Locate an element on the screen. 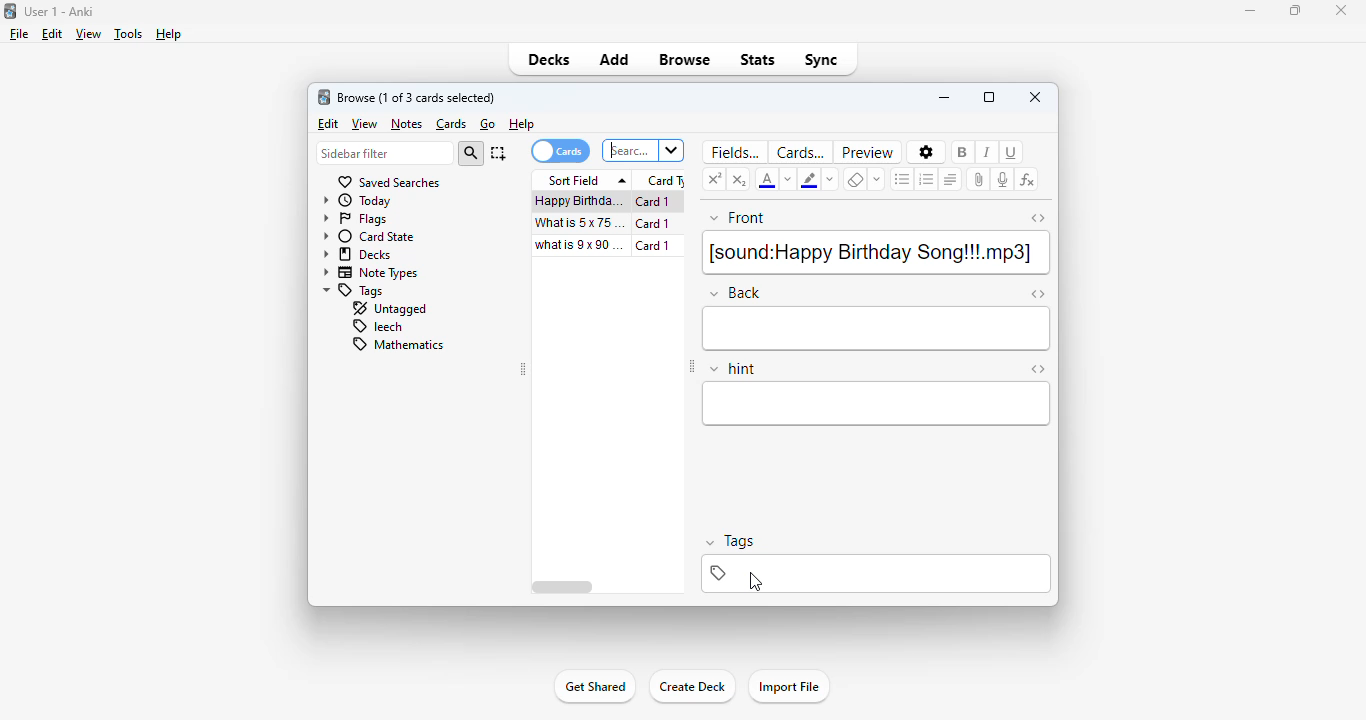 Image resolution: width=1366 pixels, height=720 pixels. go is located at coordinates (488, 124).